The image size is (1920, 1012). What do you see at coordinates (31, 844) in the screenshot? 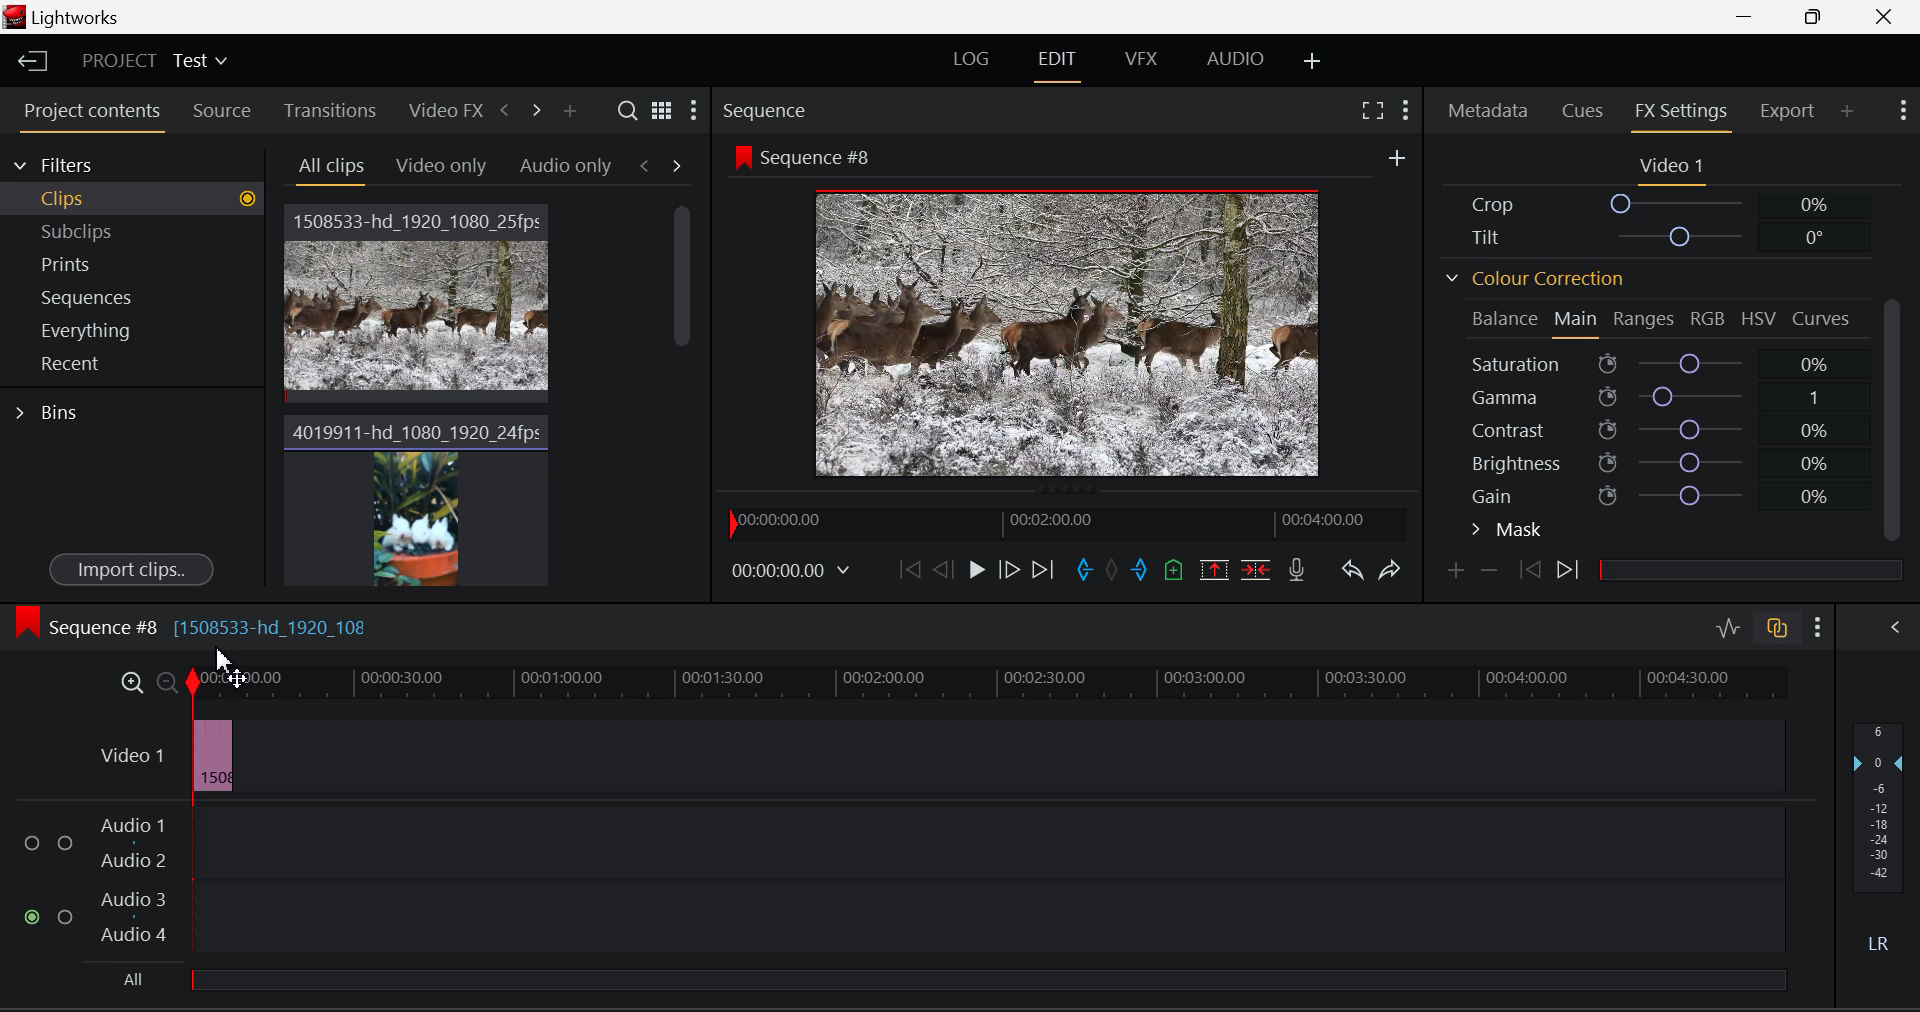
I see `Audio Input Checkbox` at bounding box center [31, 844].